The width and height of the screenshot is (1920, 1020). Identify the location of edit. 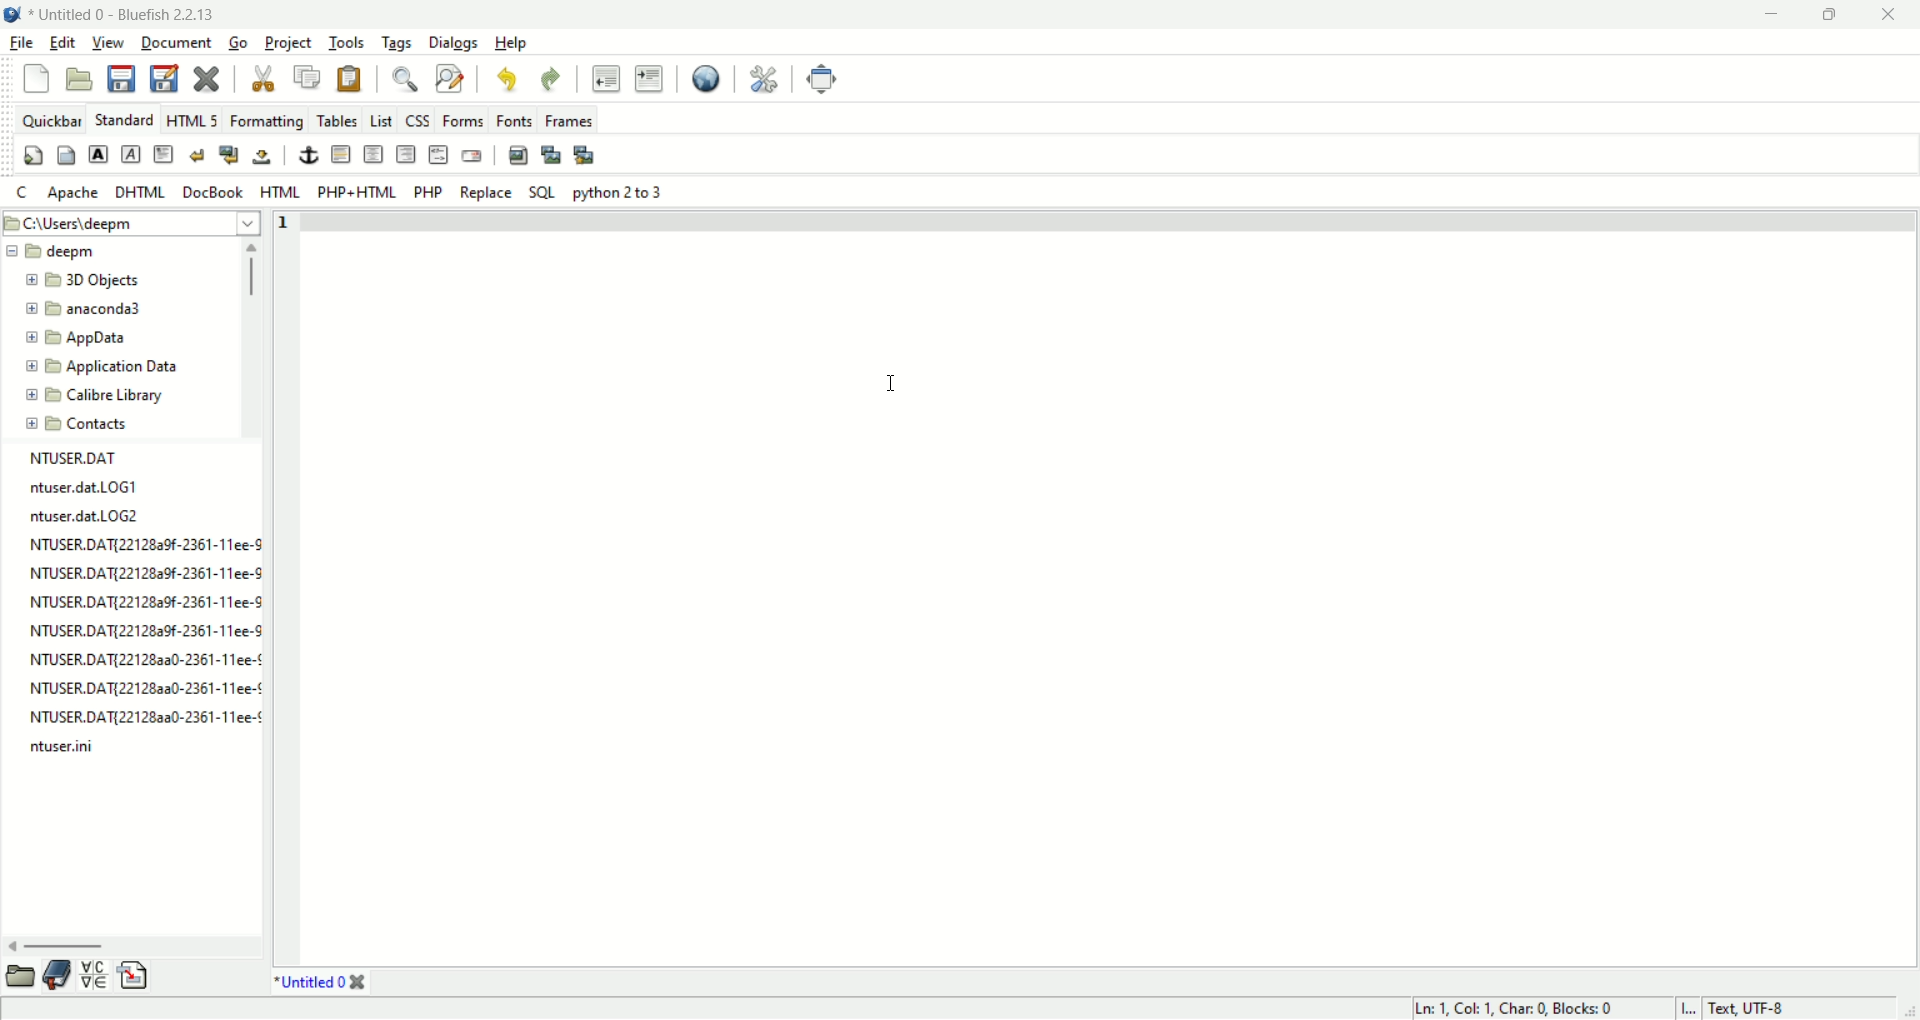
(62, 42).